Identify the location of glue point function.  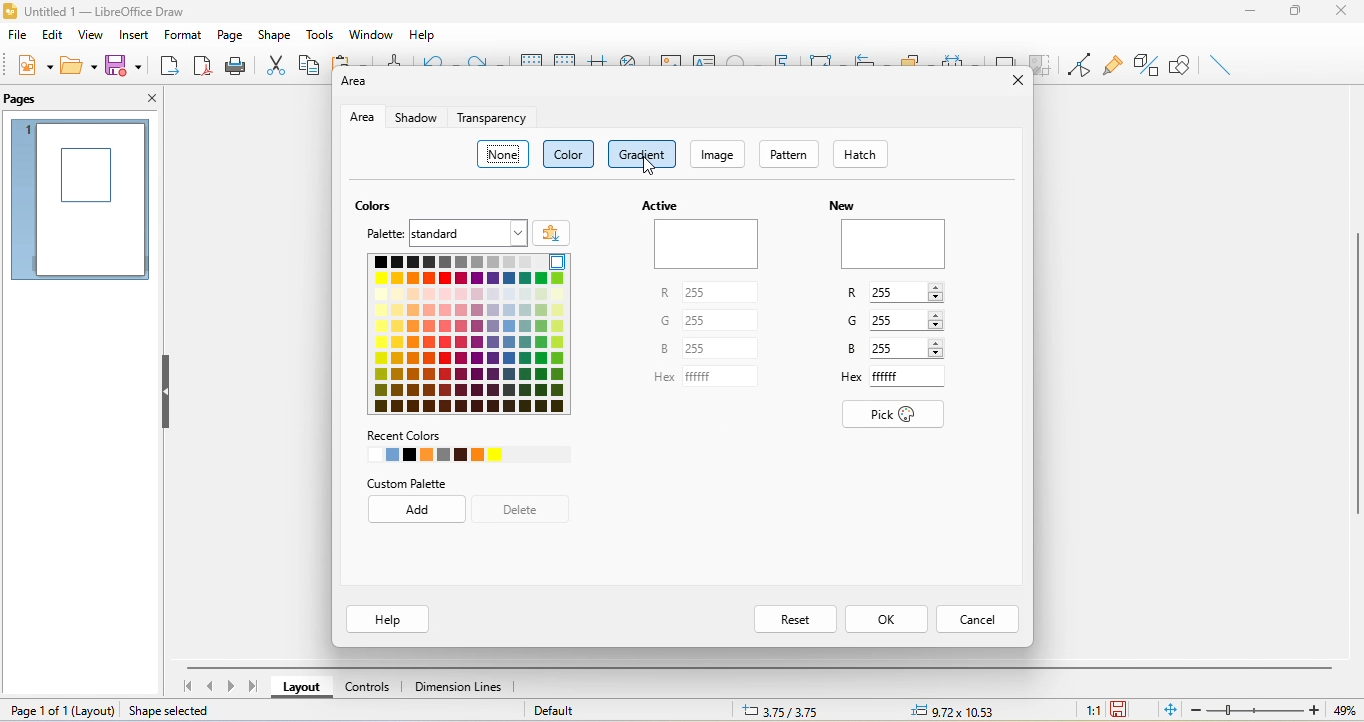
(1112, 63).